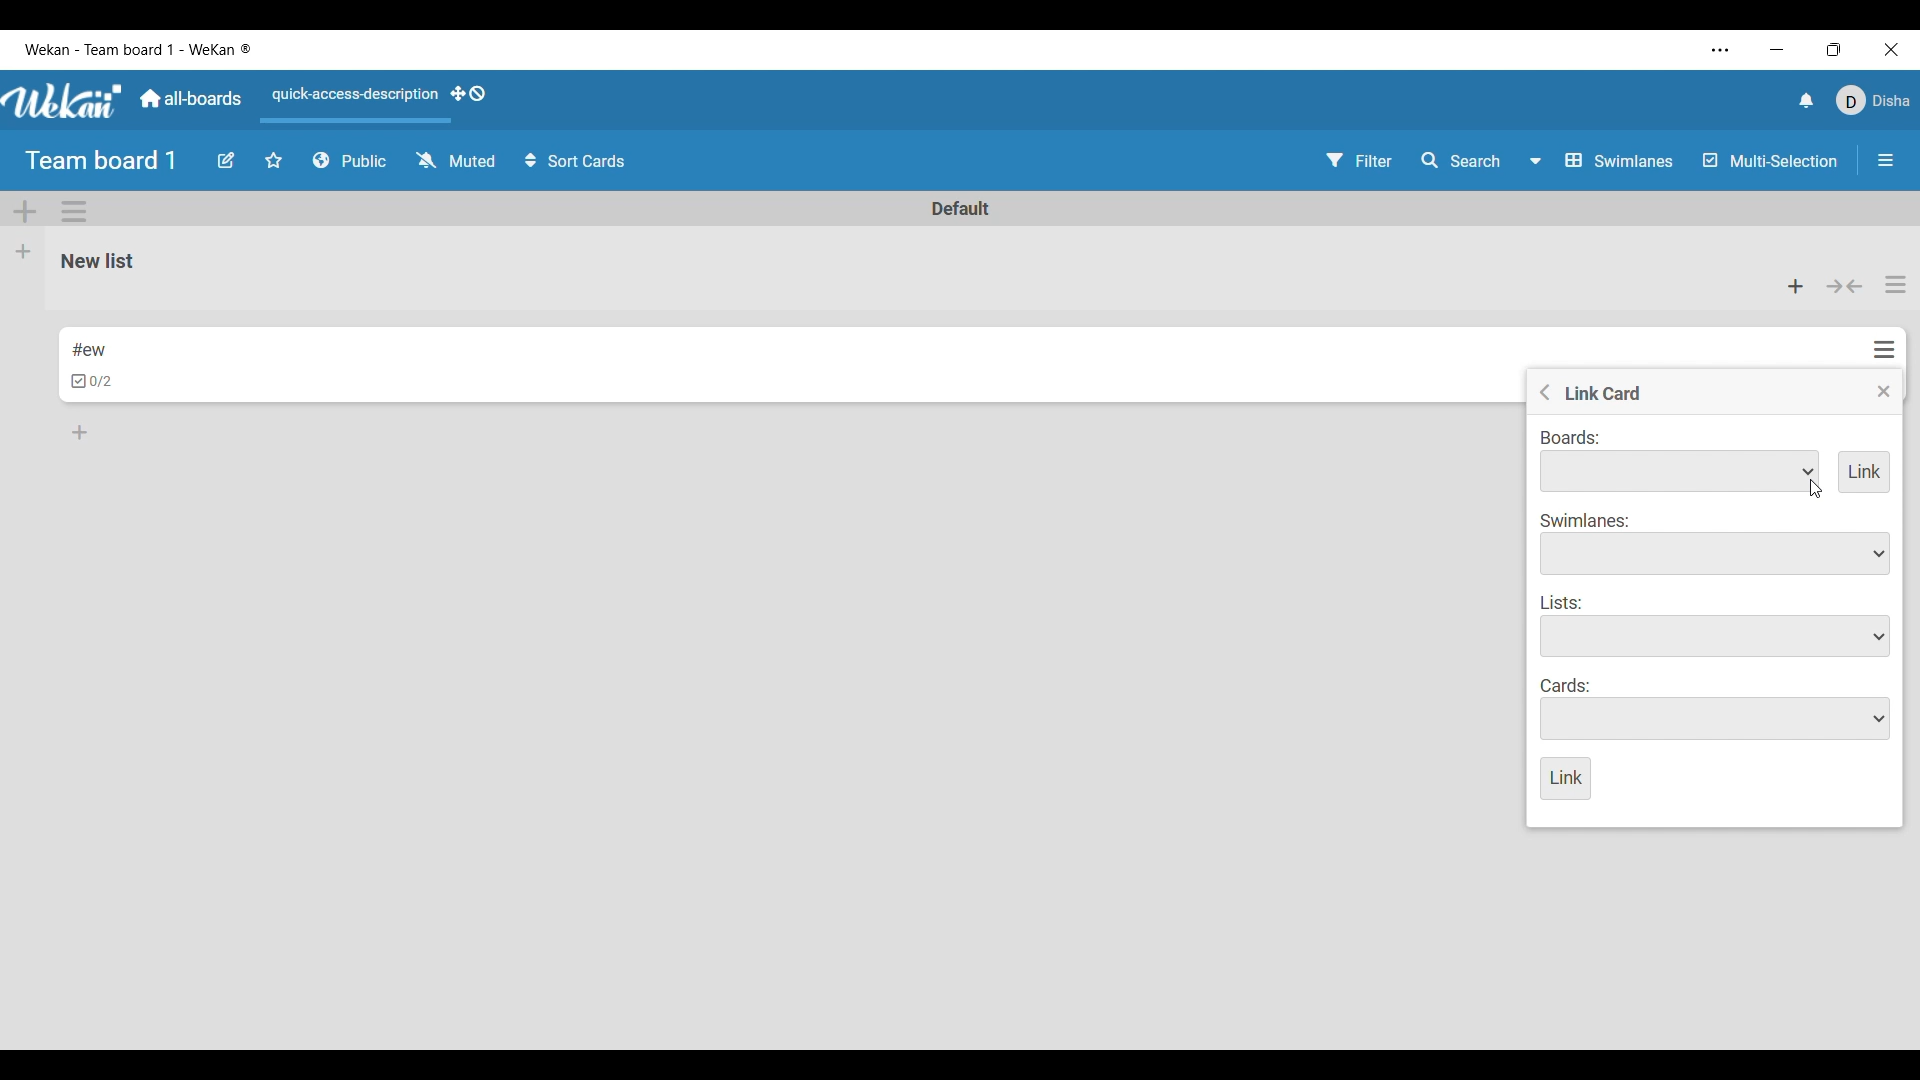 The image size is (1920, 1080). I want to click on Add card to the top of list, so click(1796, 286).